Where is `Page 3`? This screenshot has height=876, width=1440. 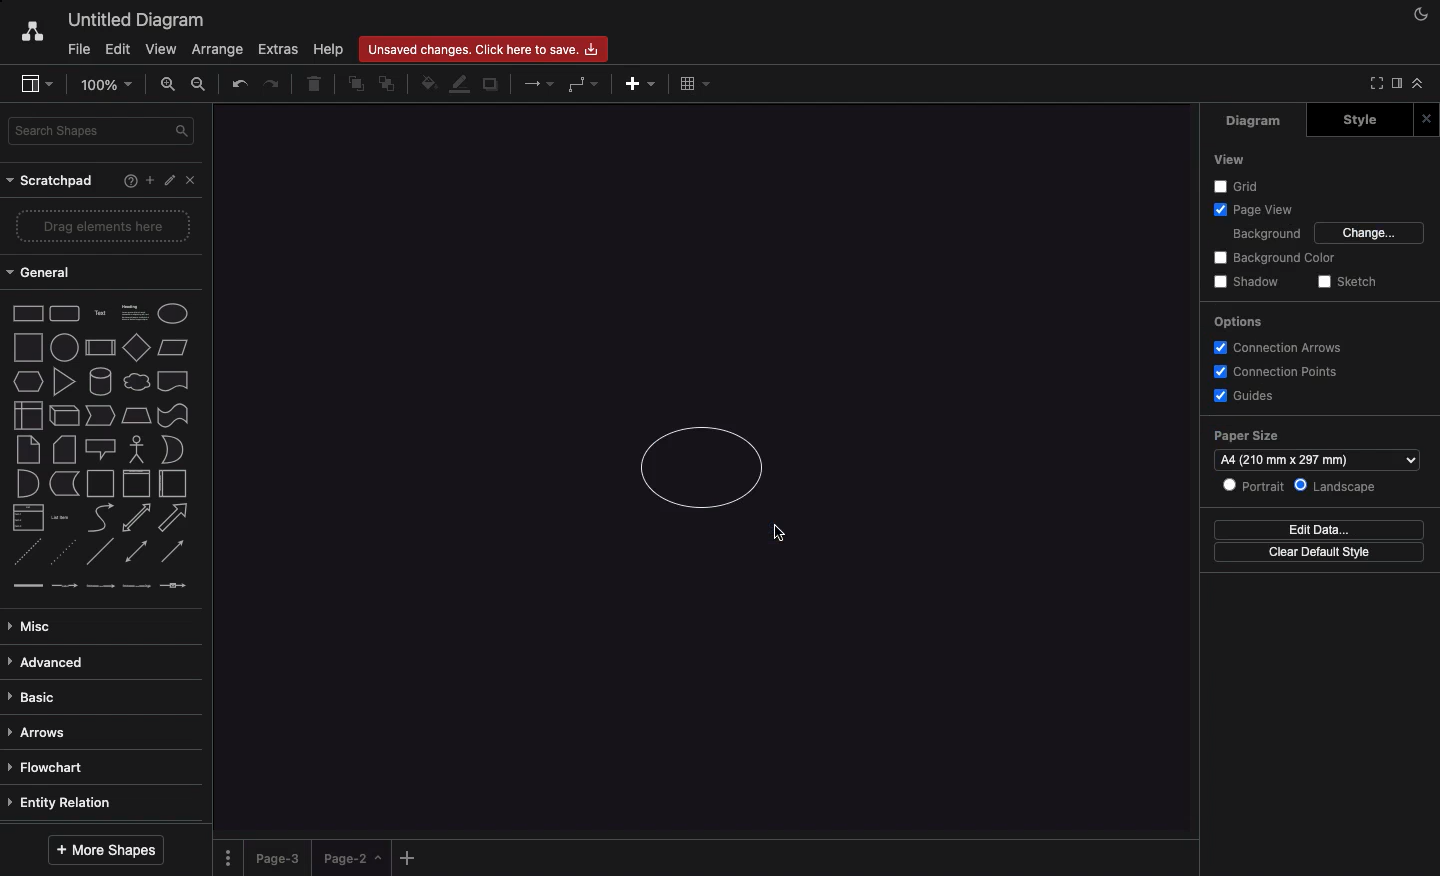 Page 3 is located at coordinates (282, 858).